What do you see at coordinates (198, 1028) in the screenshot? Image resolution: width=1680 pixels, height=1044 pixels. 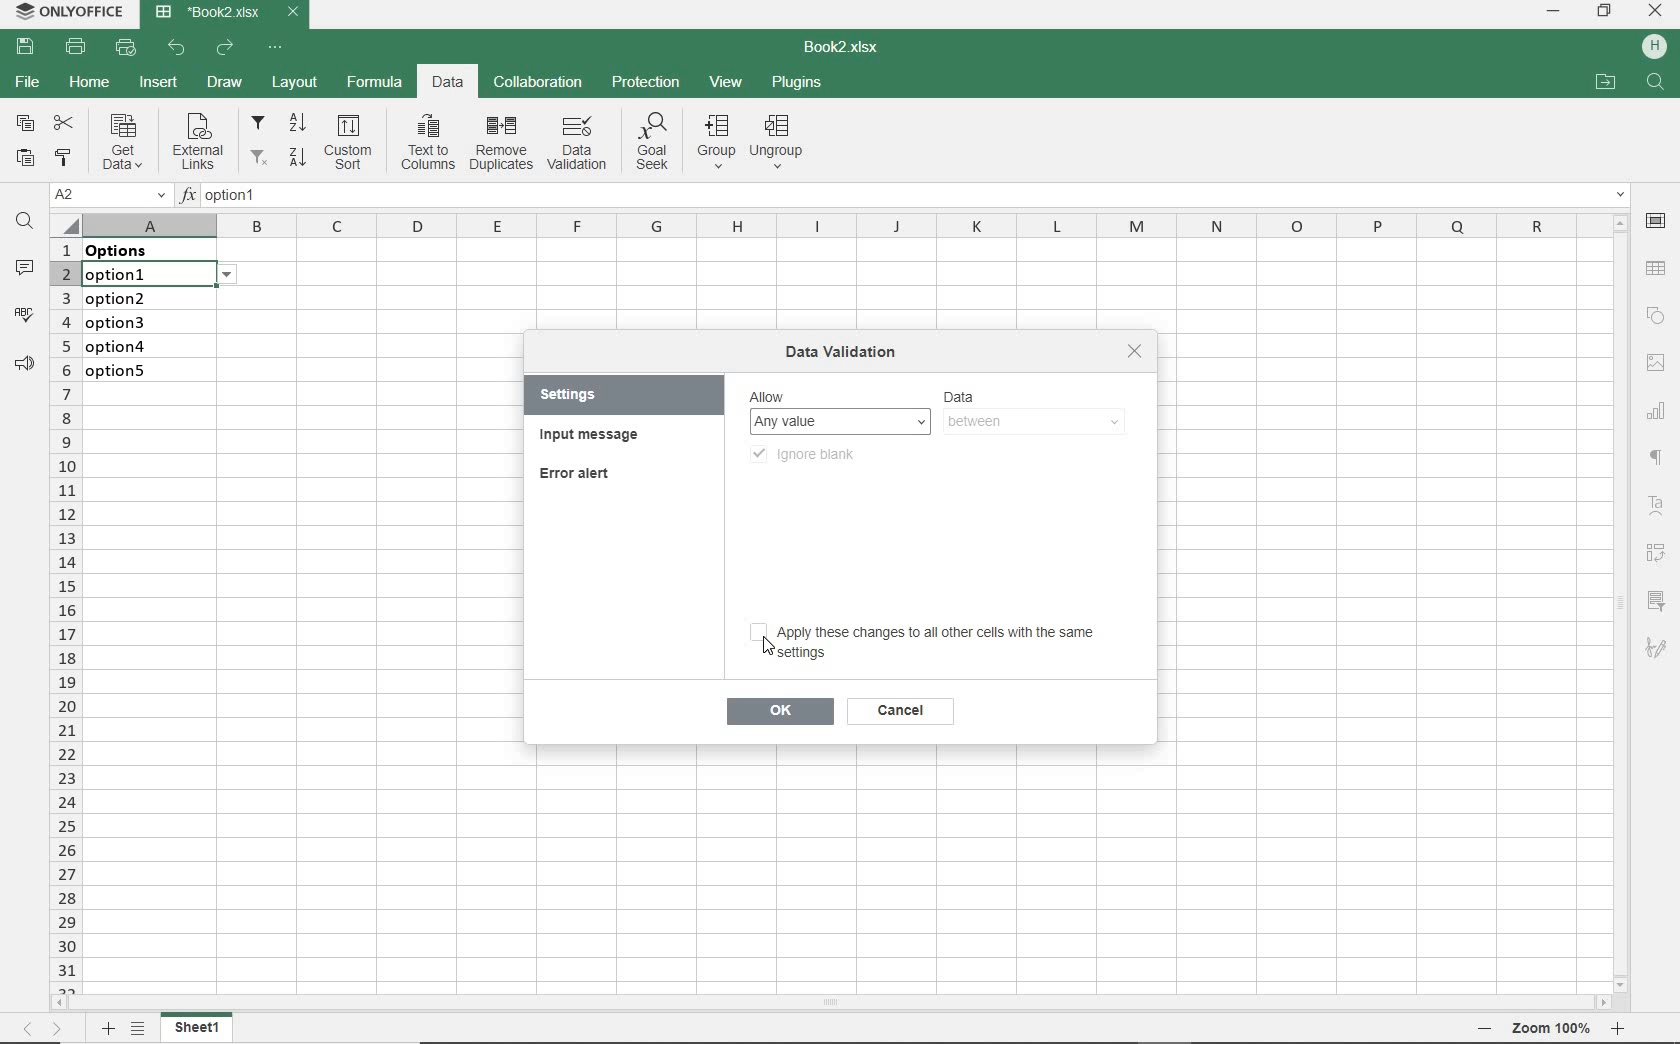 I see `sheet1` at bounding box center [198, 1028].